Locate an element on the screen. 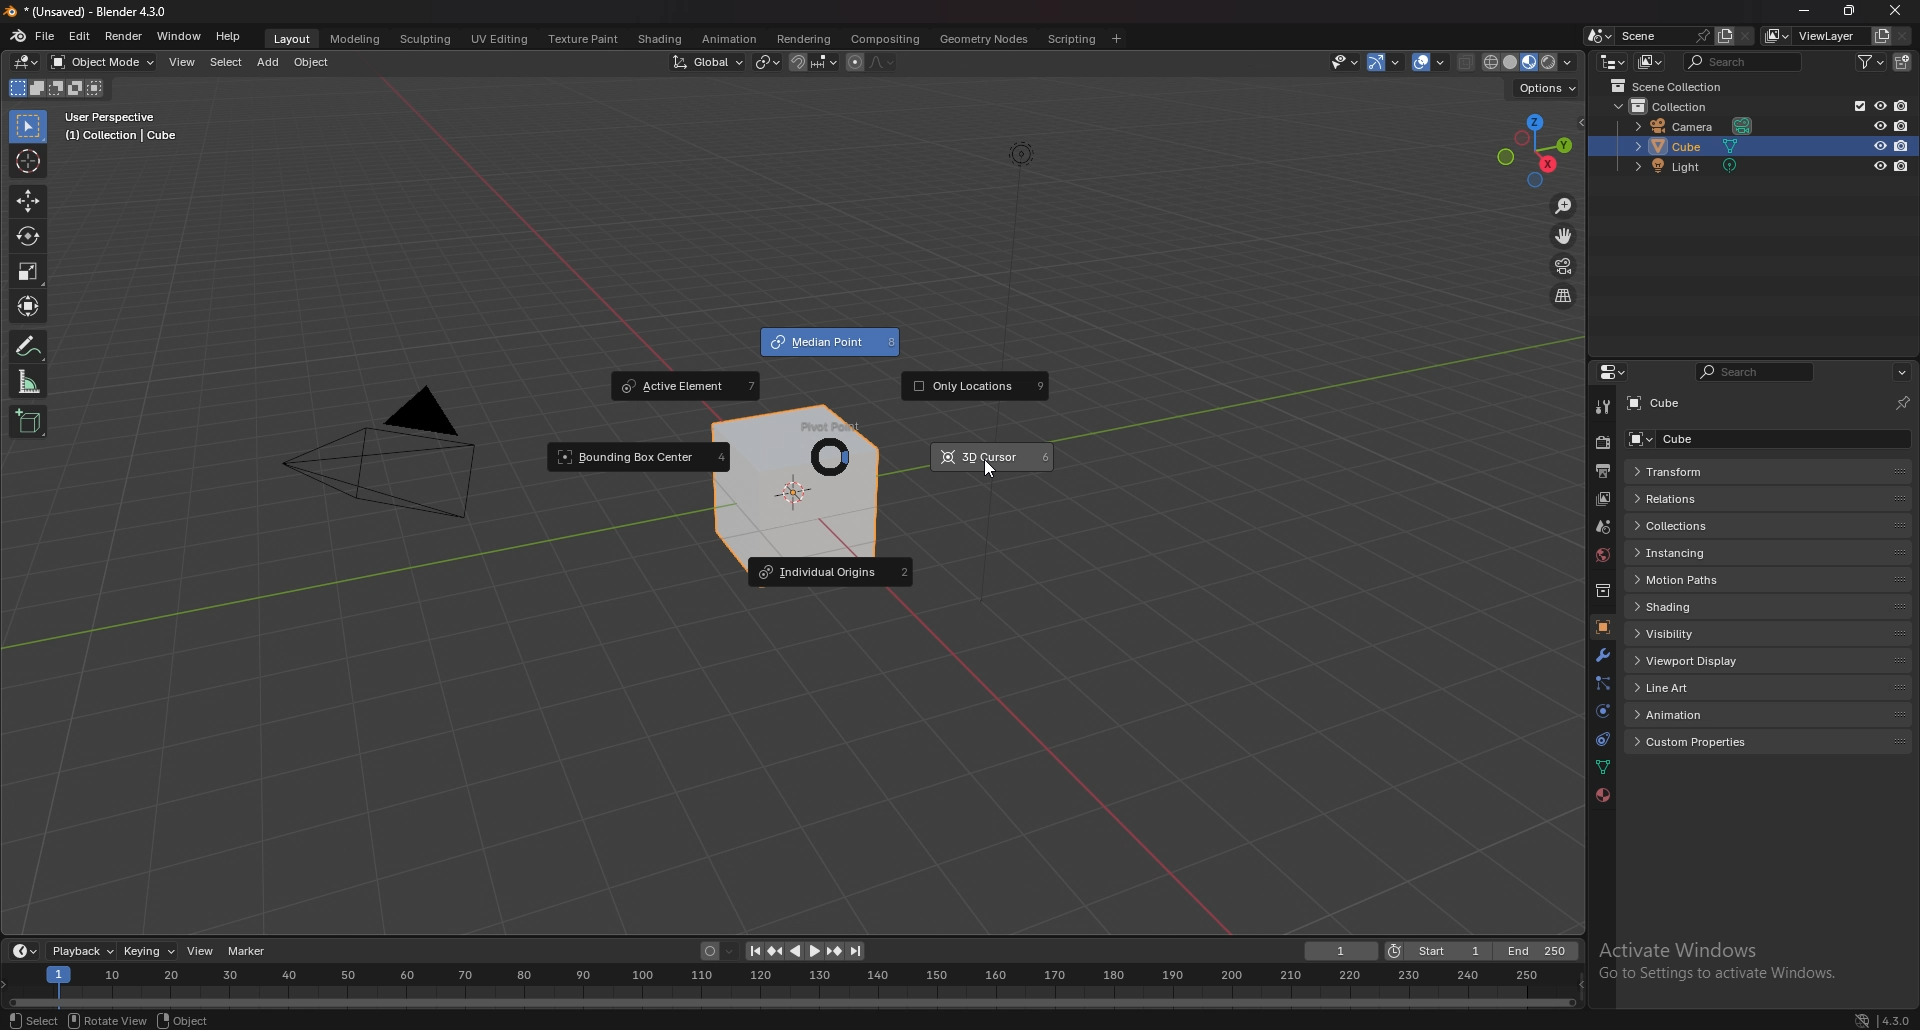 The image size is (1920, 1030). pivot point is located at coordinates (830, 445).